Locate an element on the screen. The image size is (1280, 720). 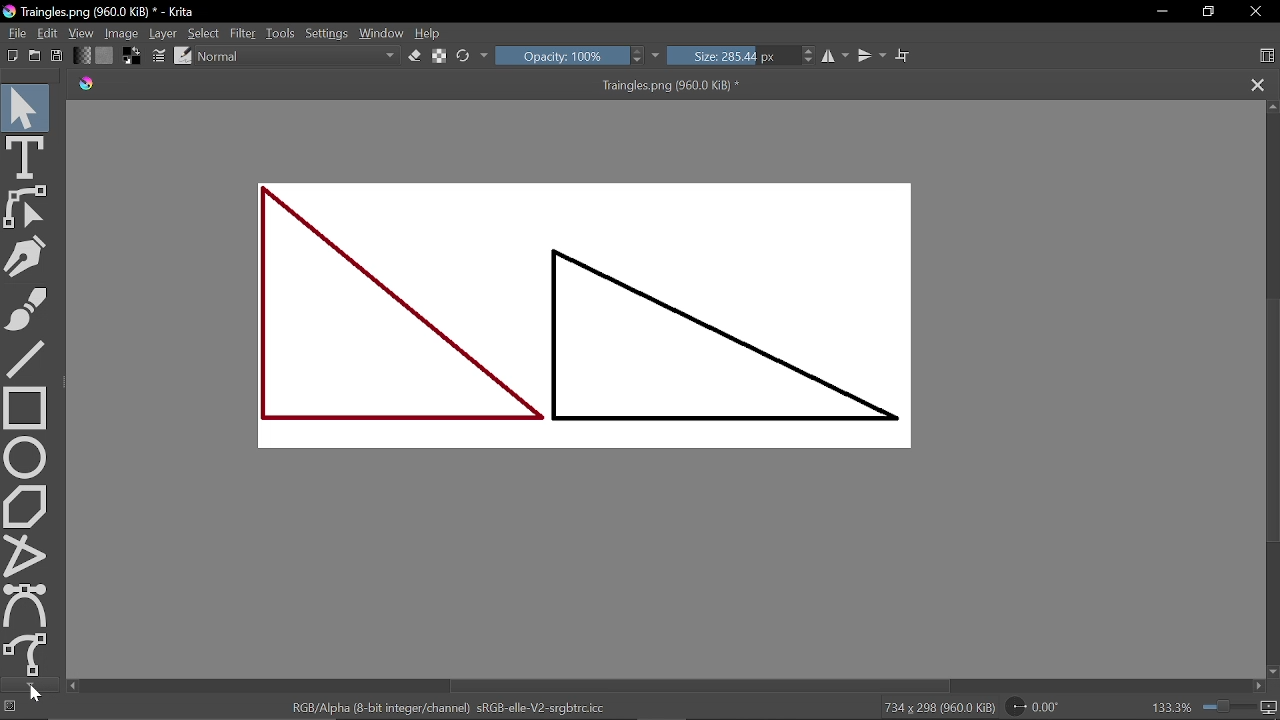
Fill gradient is located at coordinates (82, 55).